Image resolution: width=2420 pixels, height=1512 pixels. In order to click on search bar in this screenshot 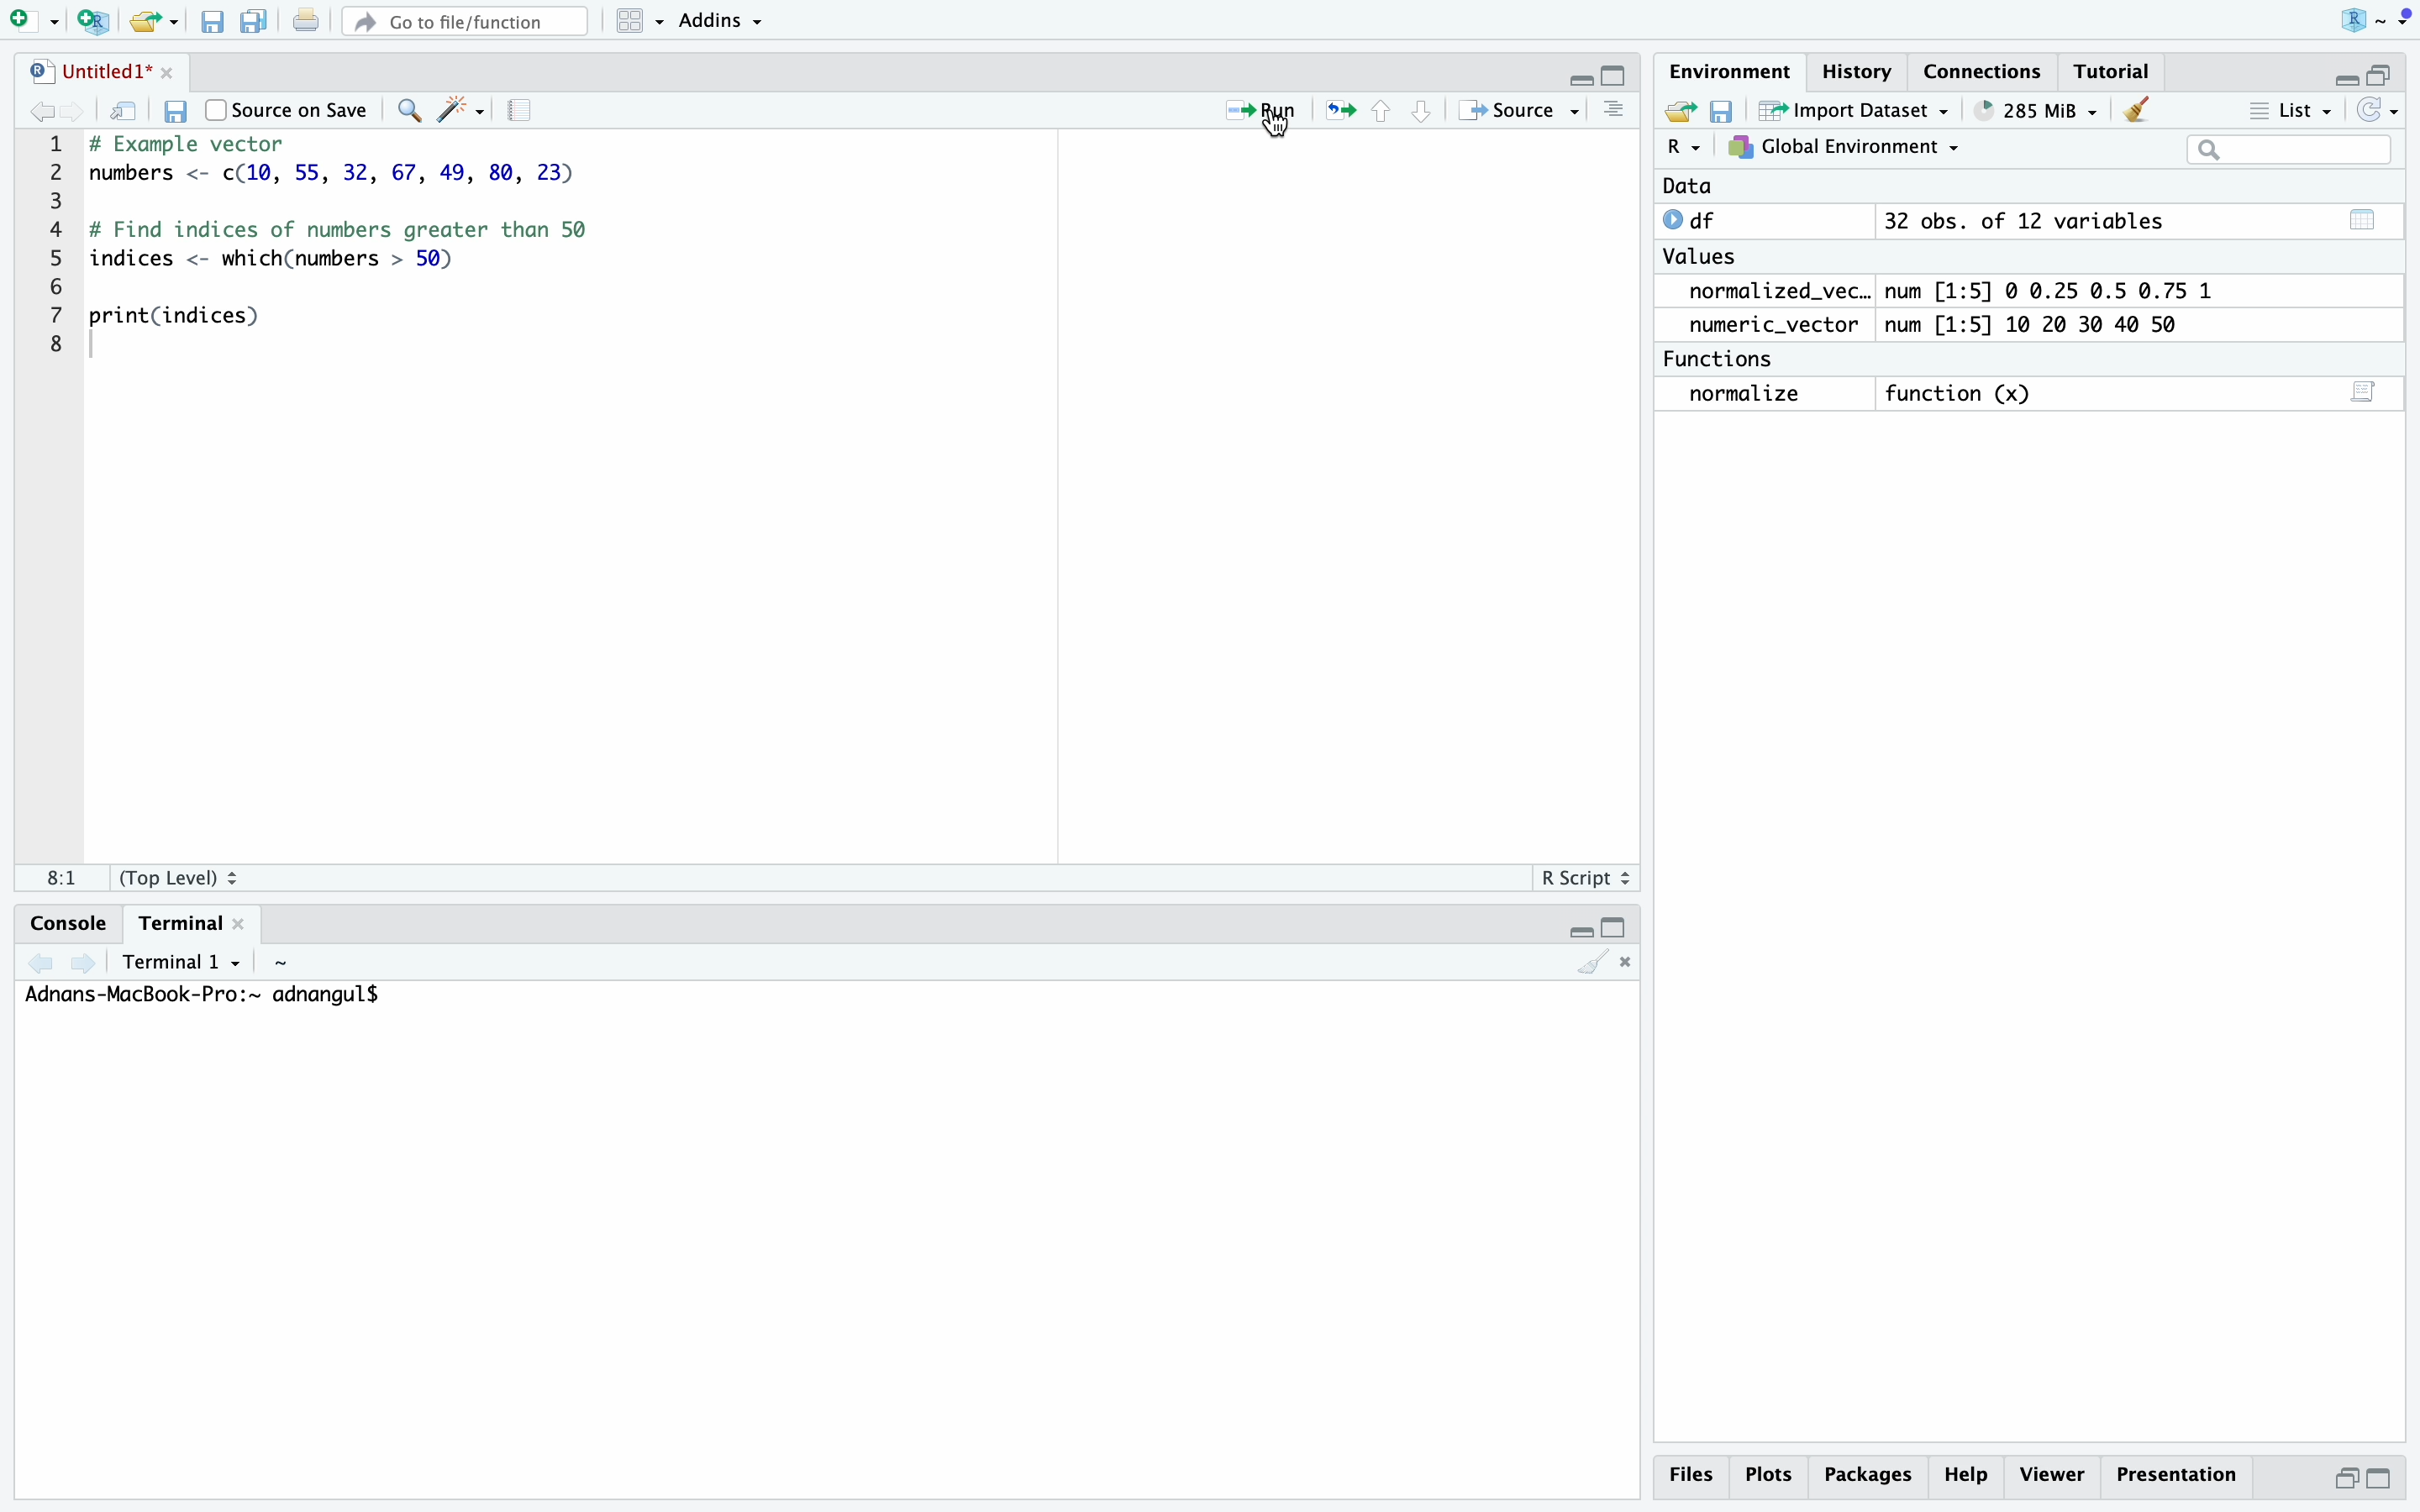, I will do `click(2283, 148)`.